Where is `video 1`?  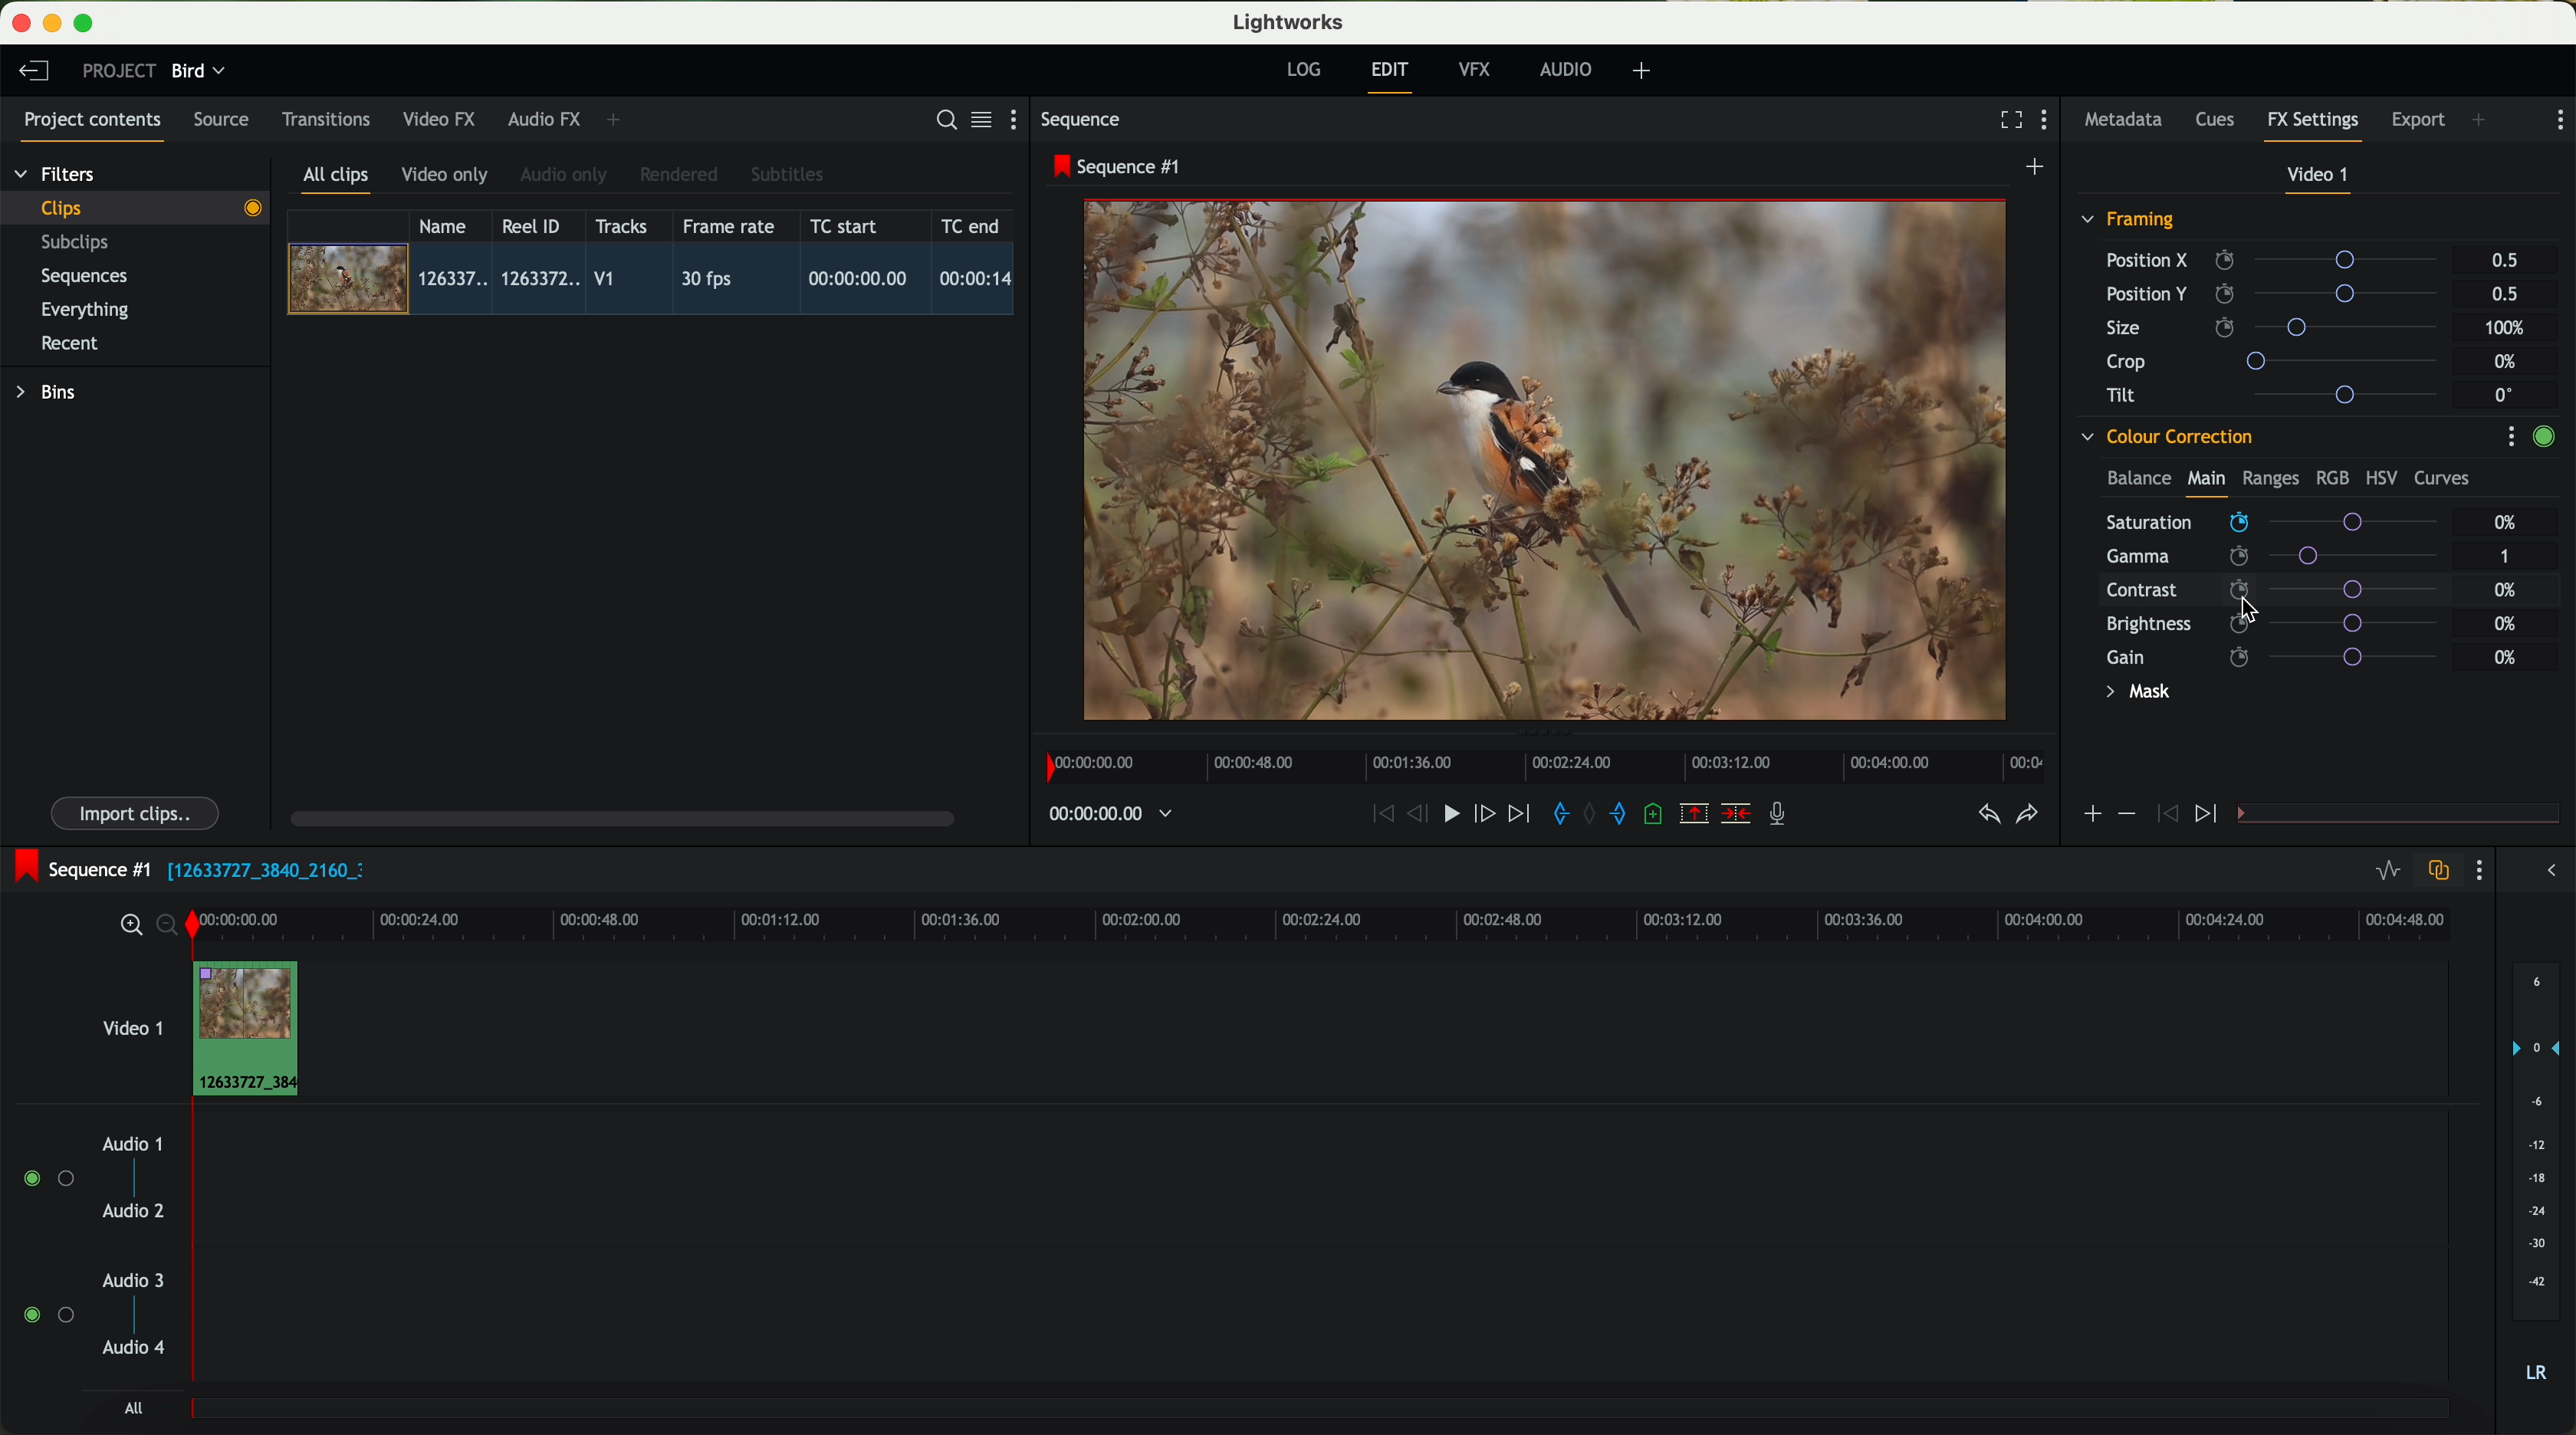
video 1 is located at coordinates (2320, 179).